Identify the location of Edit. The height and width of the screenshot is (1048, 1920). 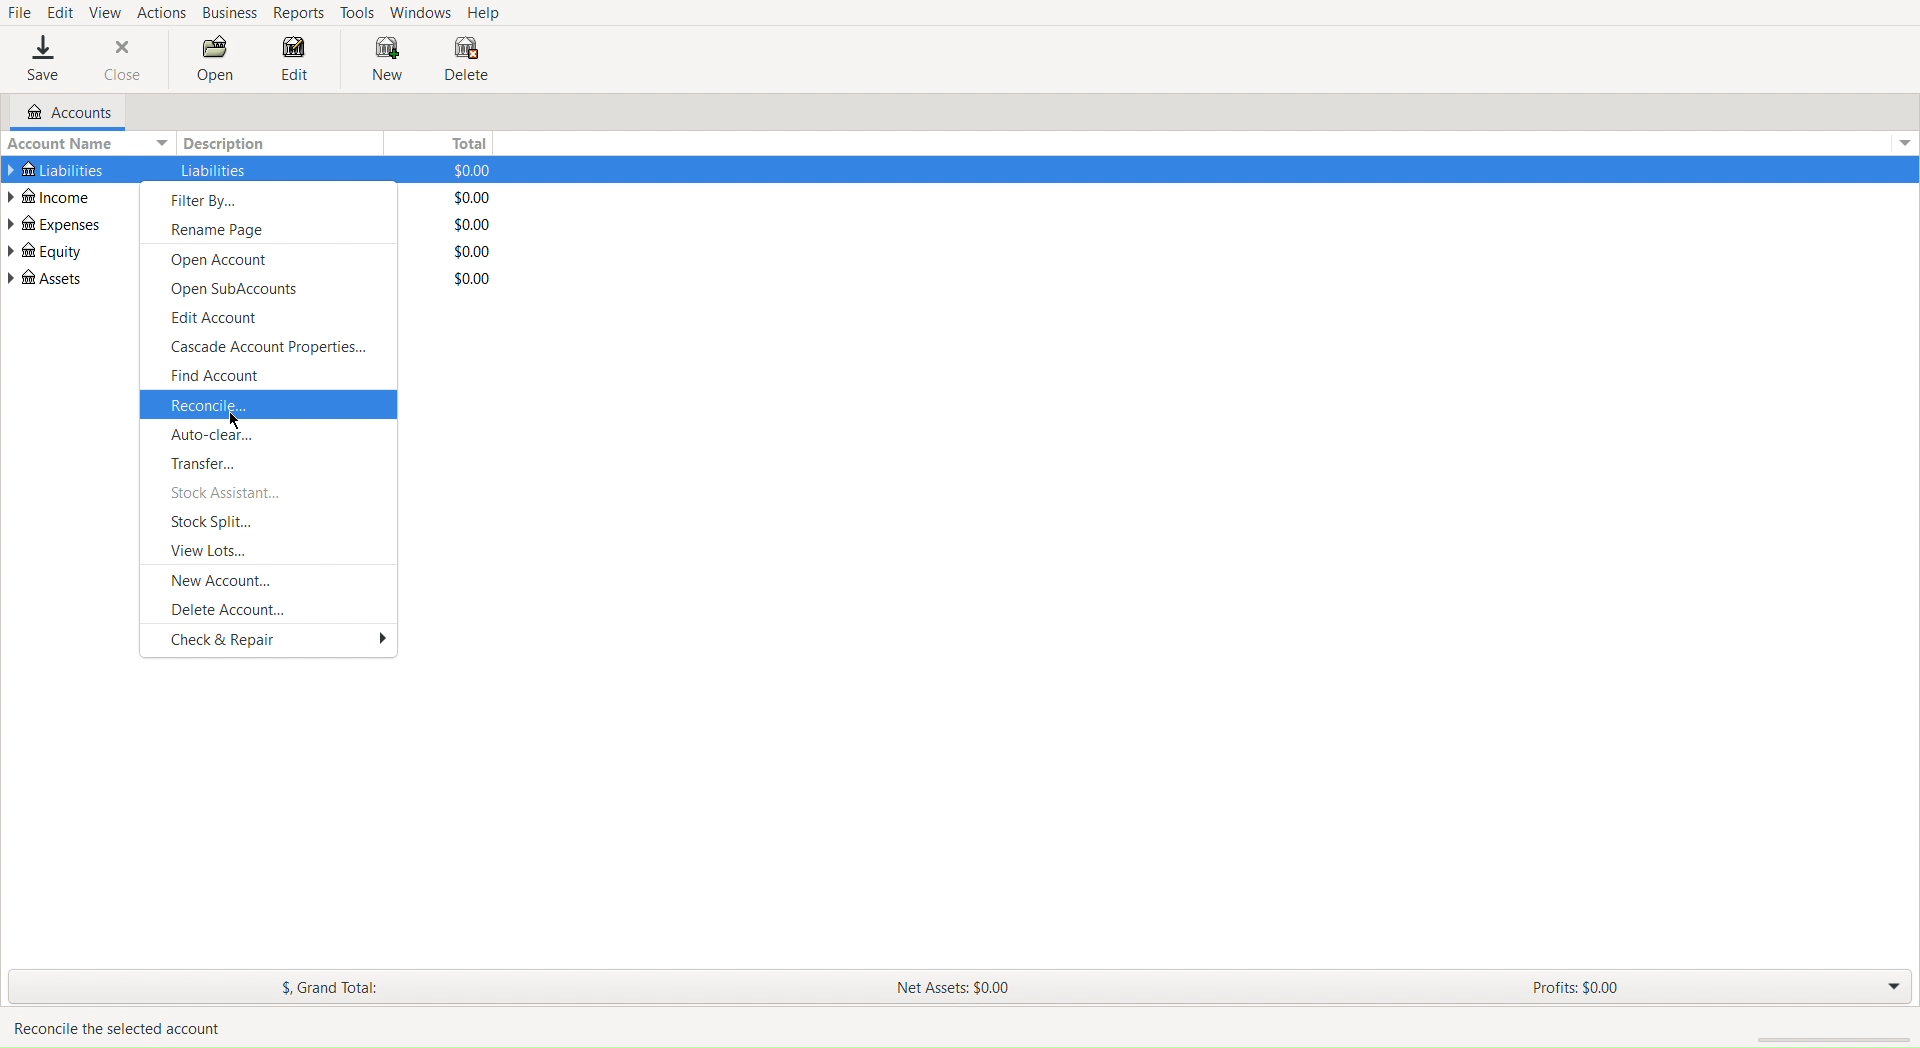
(299, 61).